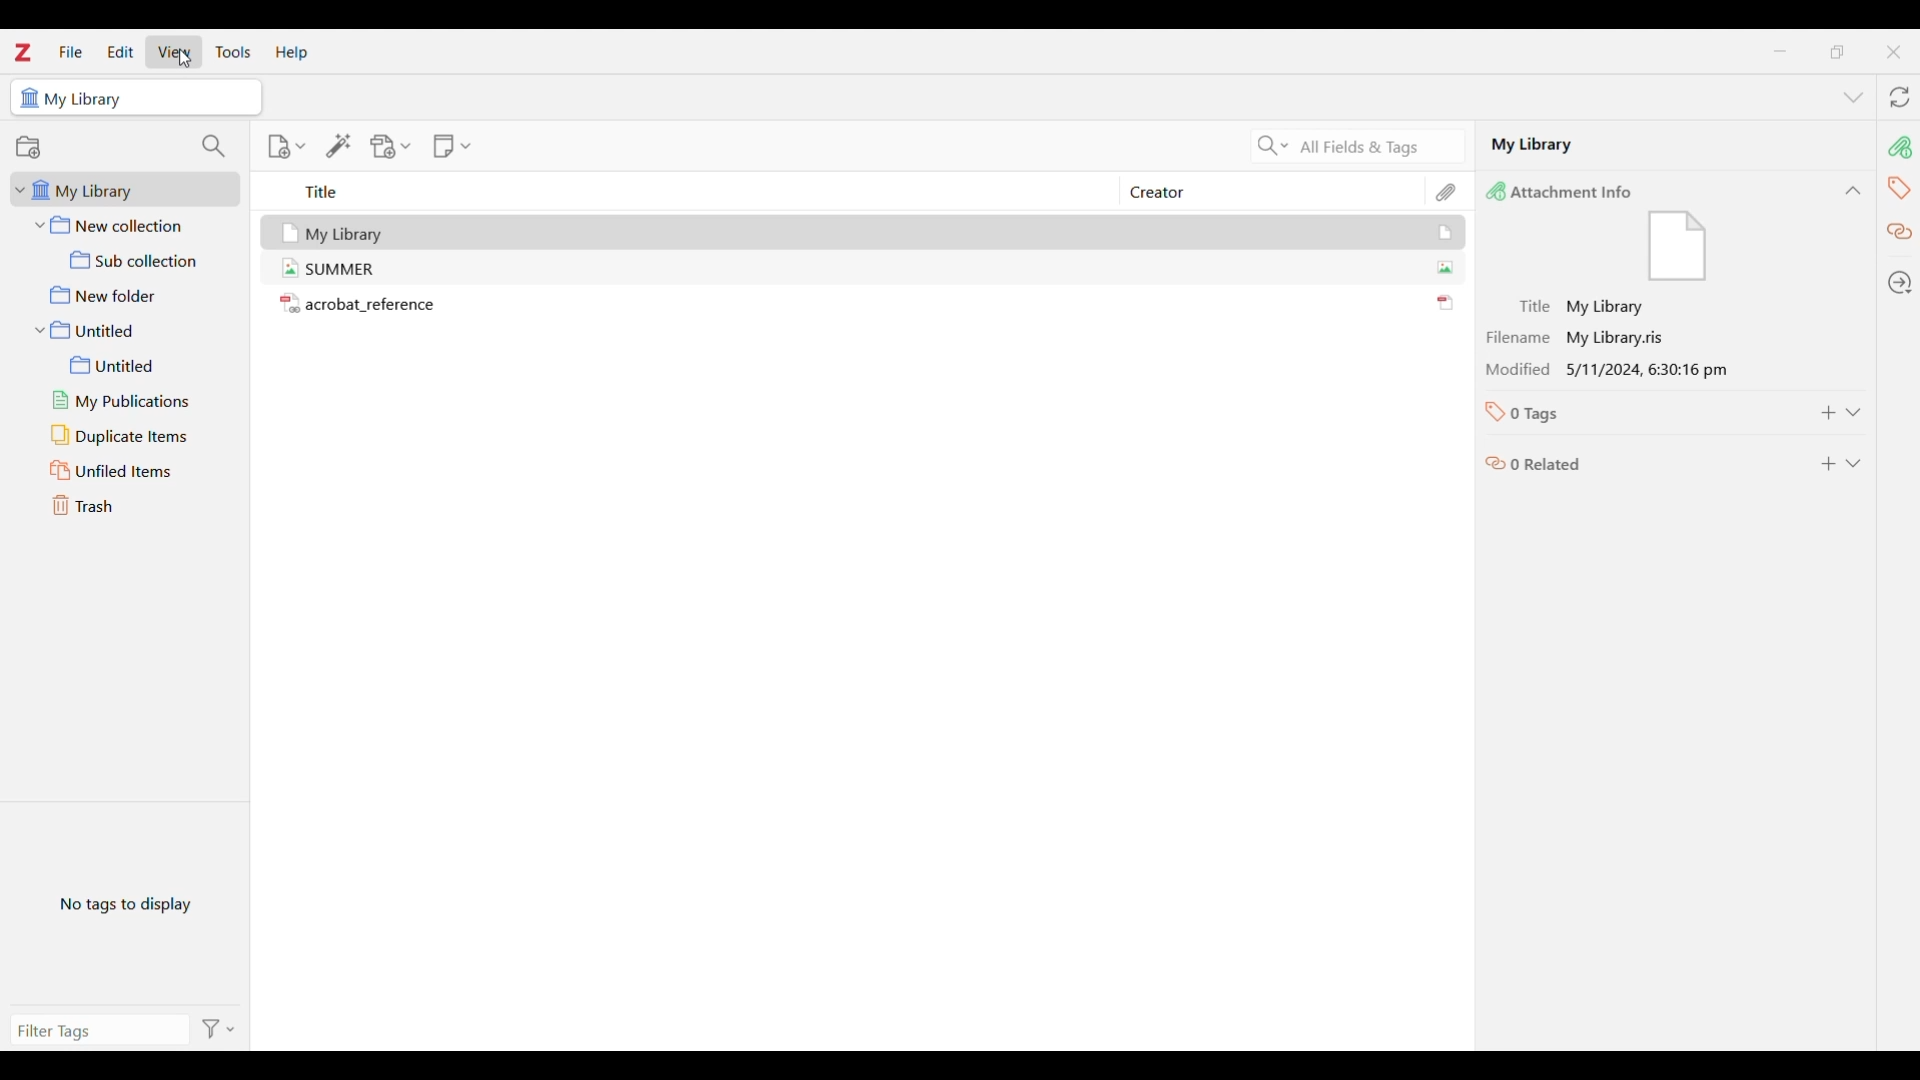 The width and height of the screenshot is (1920, 1080). Describe the element at coordinates (131, 330) in the screenshot. I see `Untitled folder` at that location.